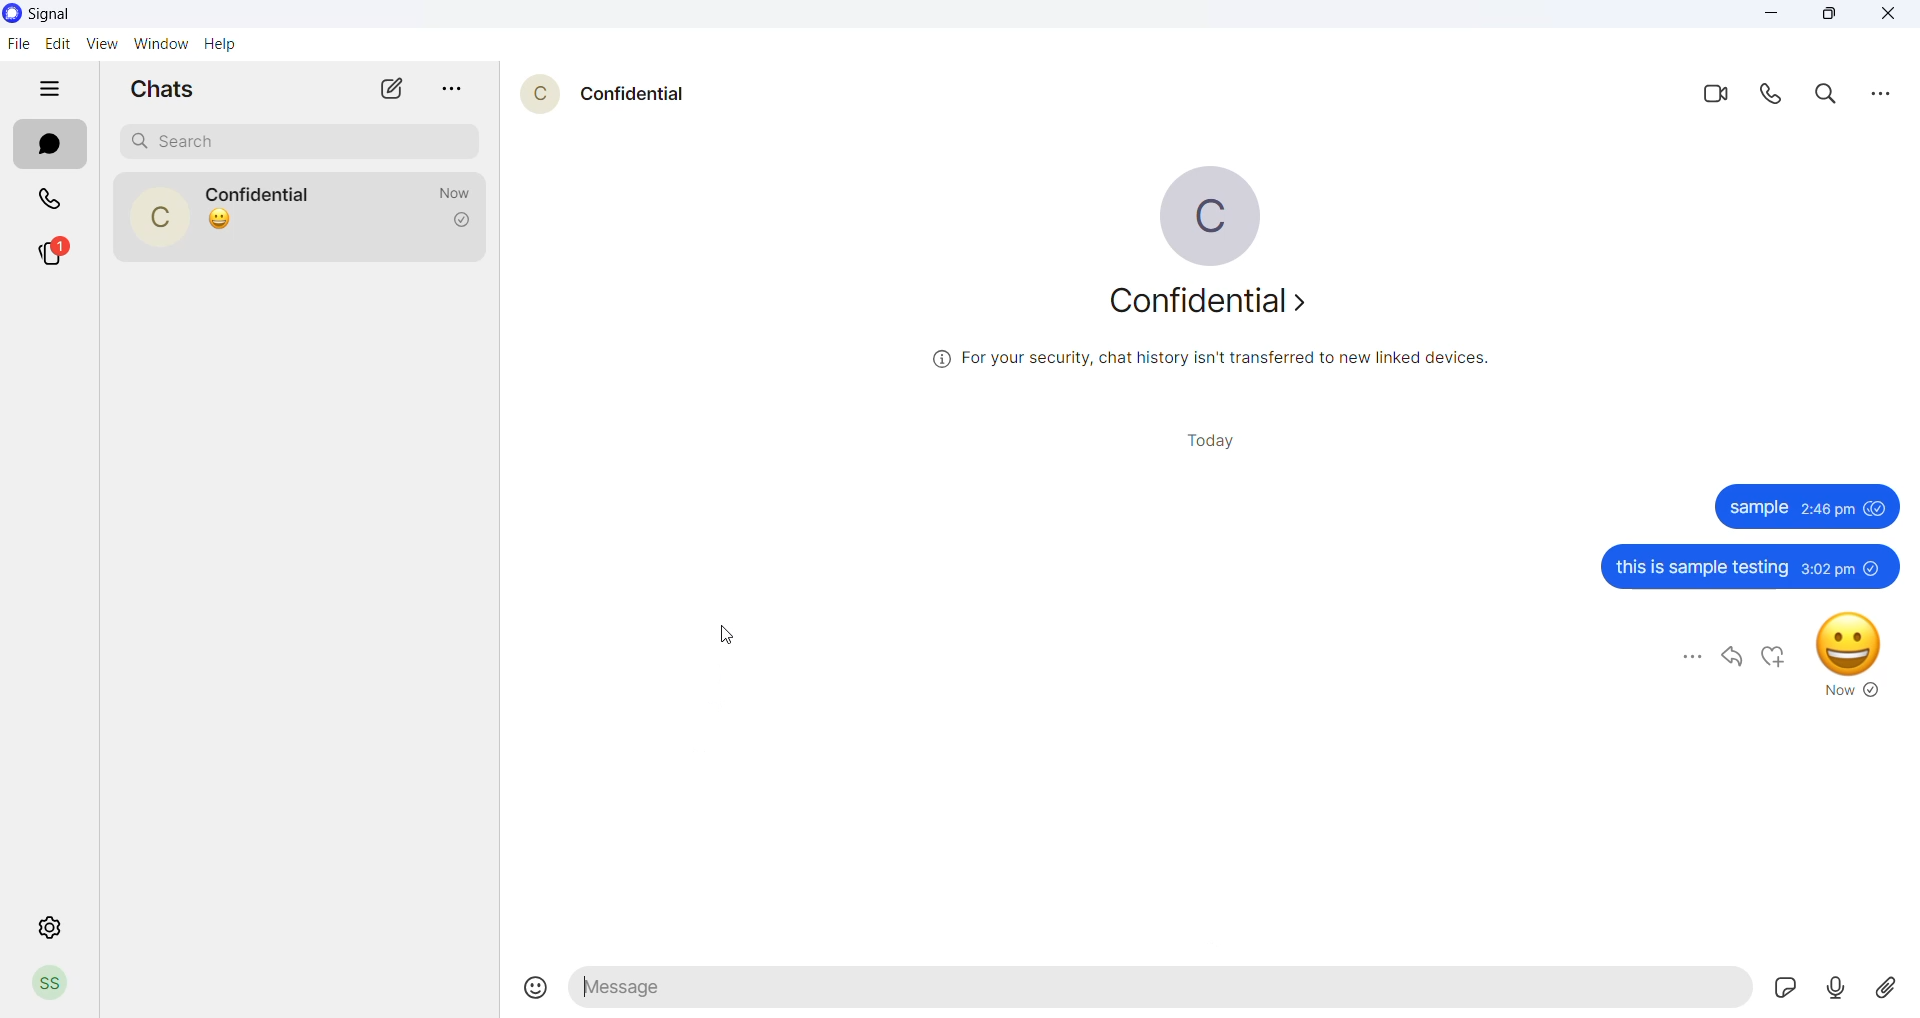 This screenshot has width=1920, height=1018. Describe the element at coordinates (47, 90) in the screenshot. I see `hide` at that location.